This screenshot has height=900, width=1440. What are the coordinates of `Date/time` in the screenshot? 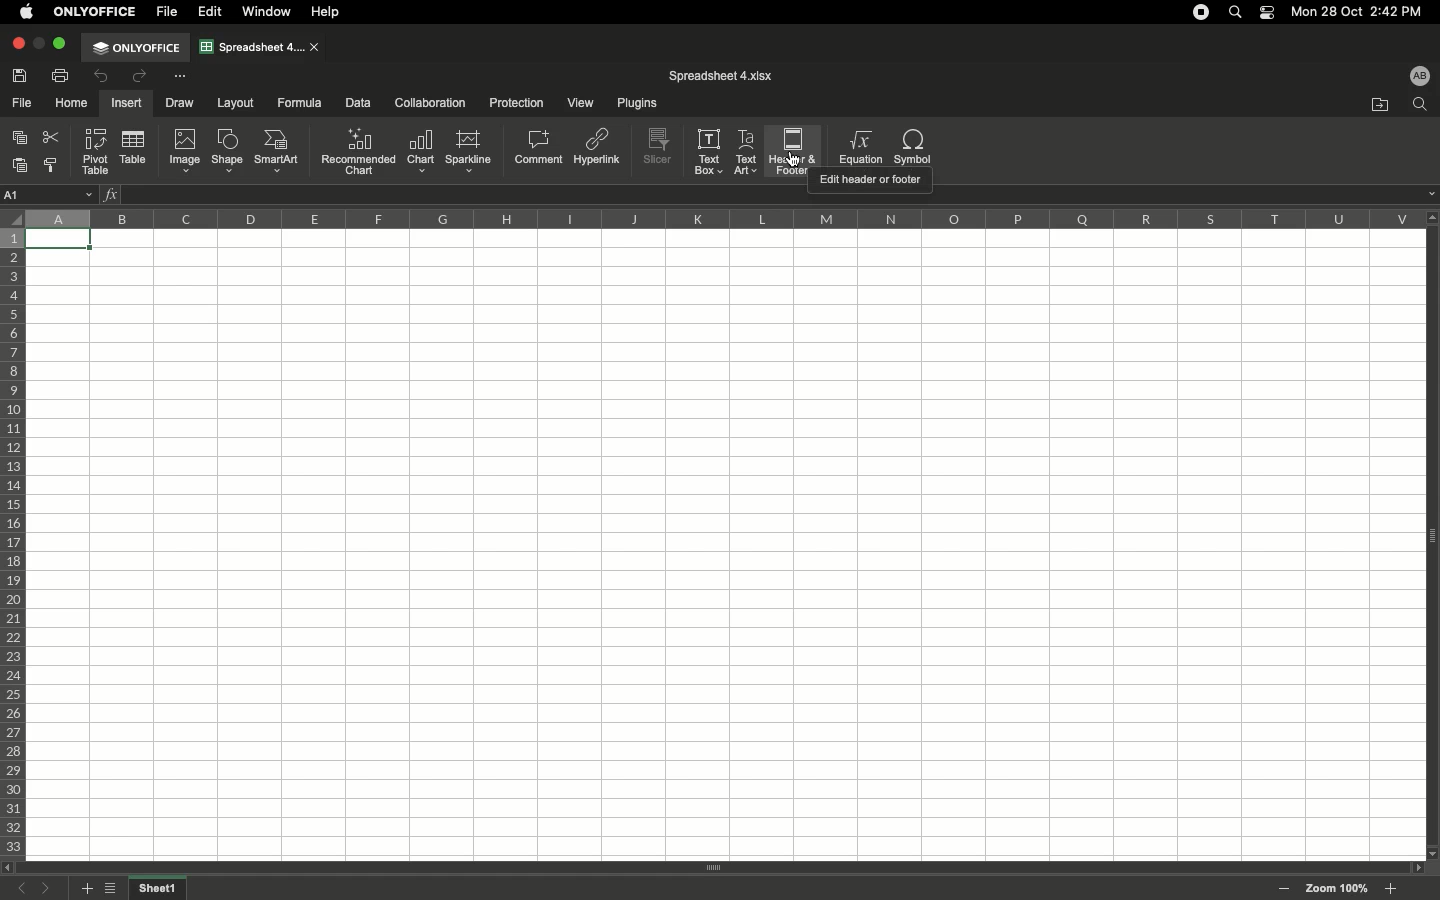 It's located at (1364, 11).